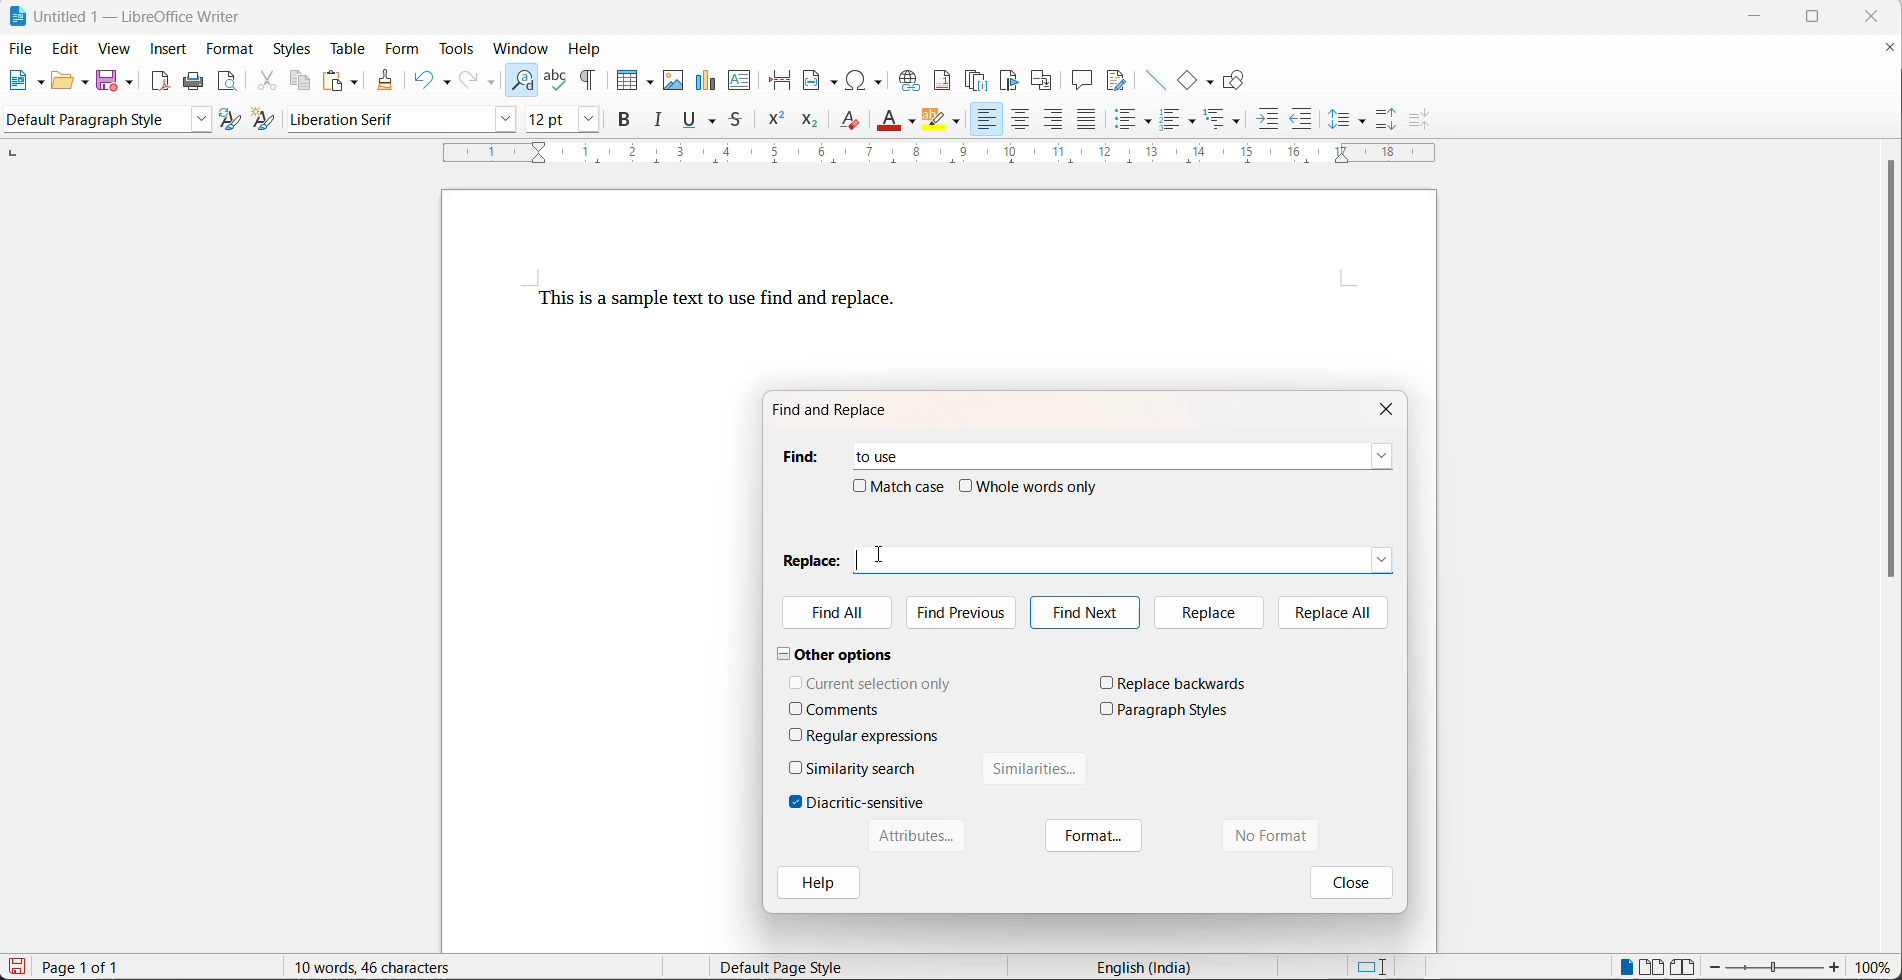  I want to click on checkbox, so click(797, 767).